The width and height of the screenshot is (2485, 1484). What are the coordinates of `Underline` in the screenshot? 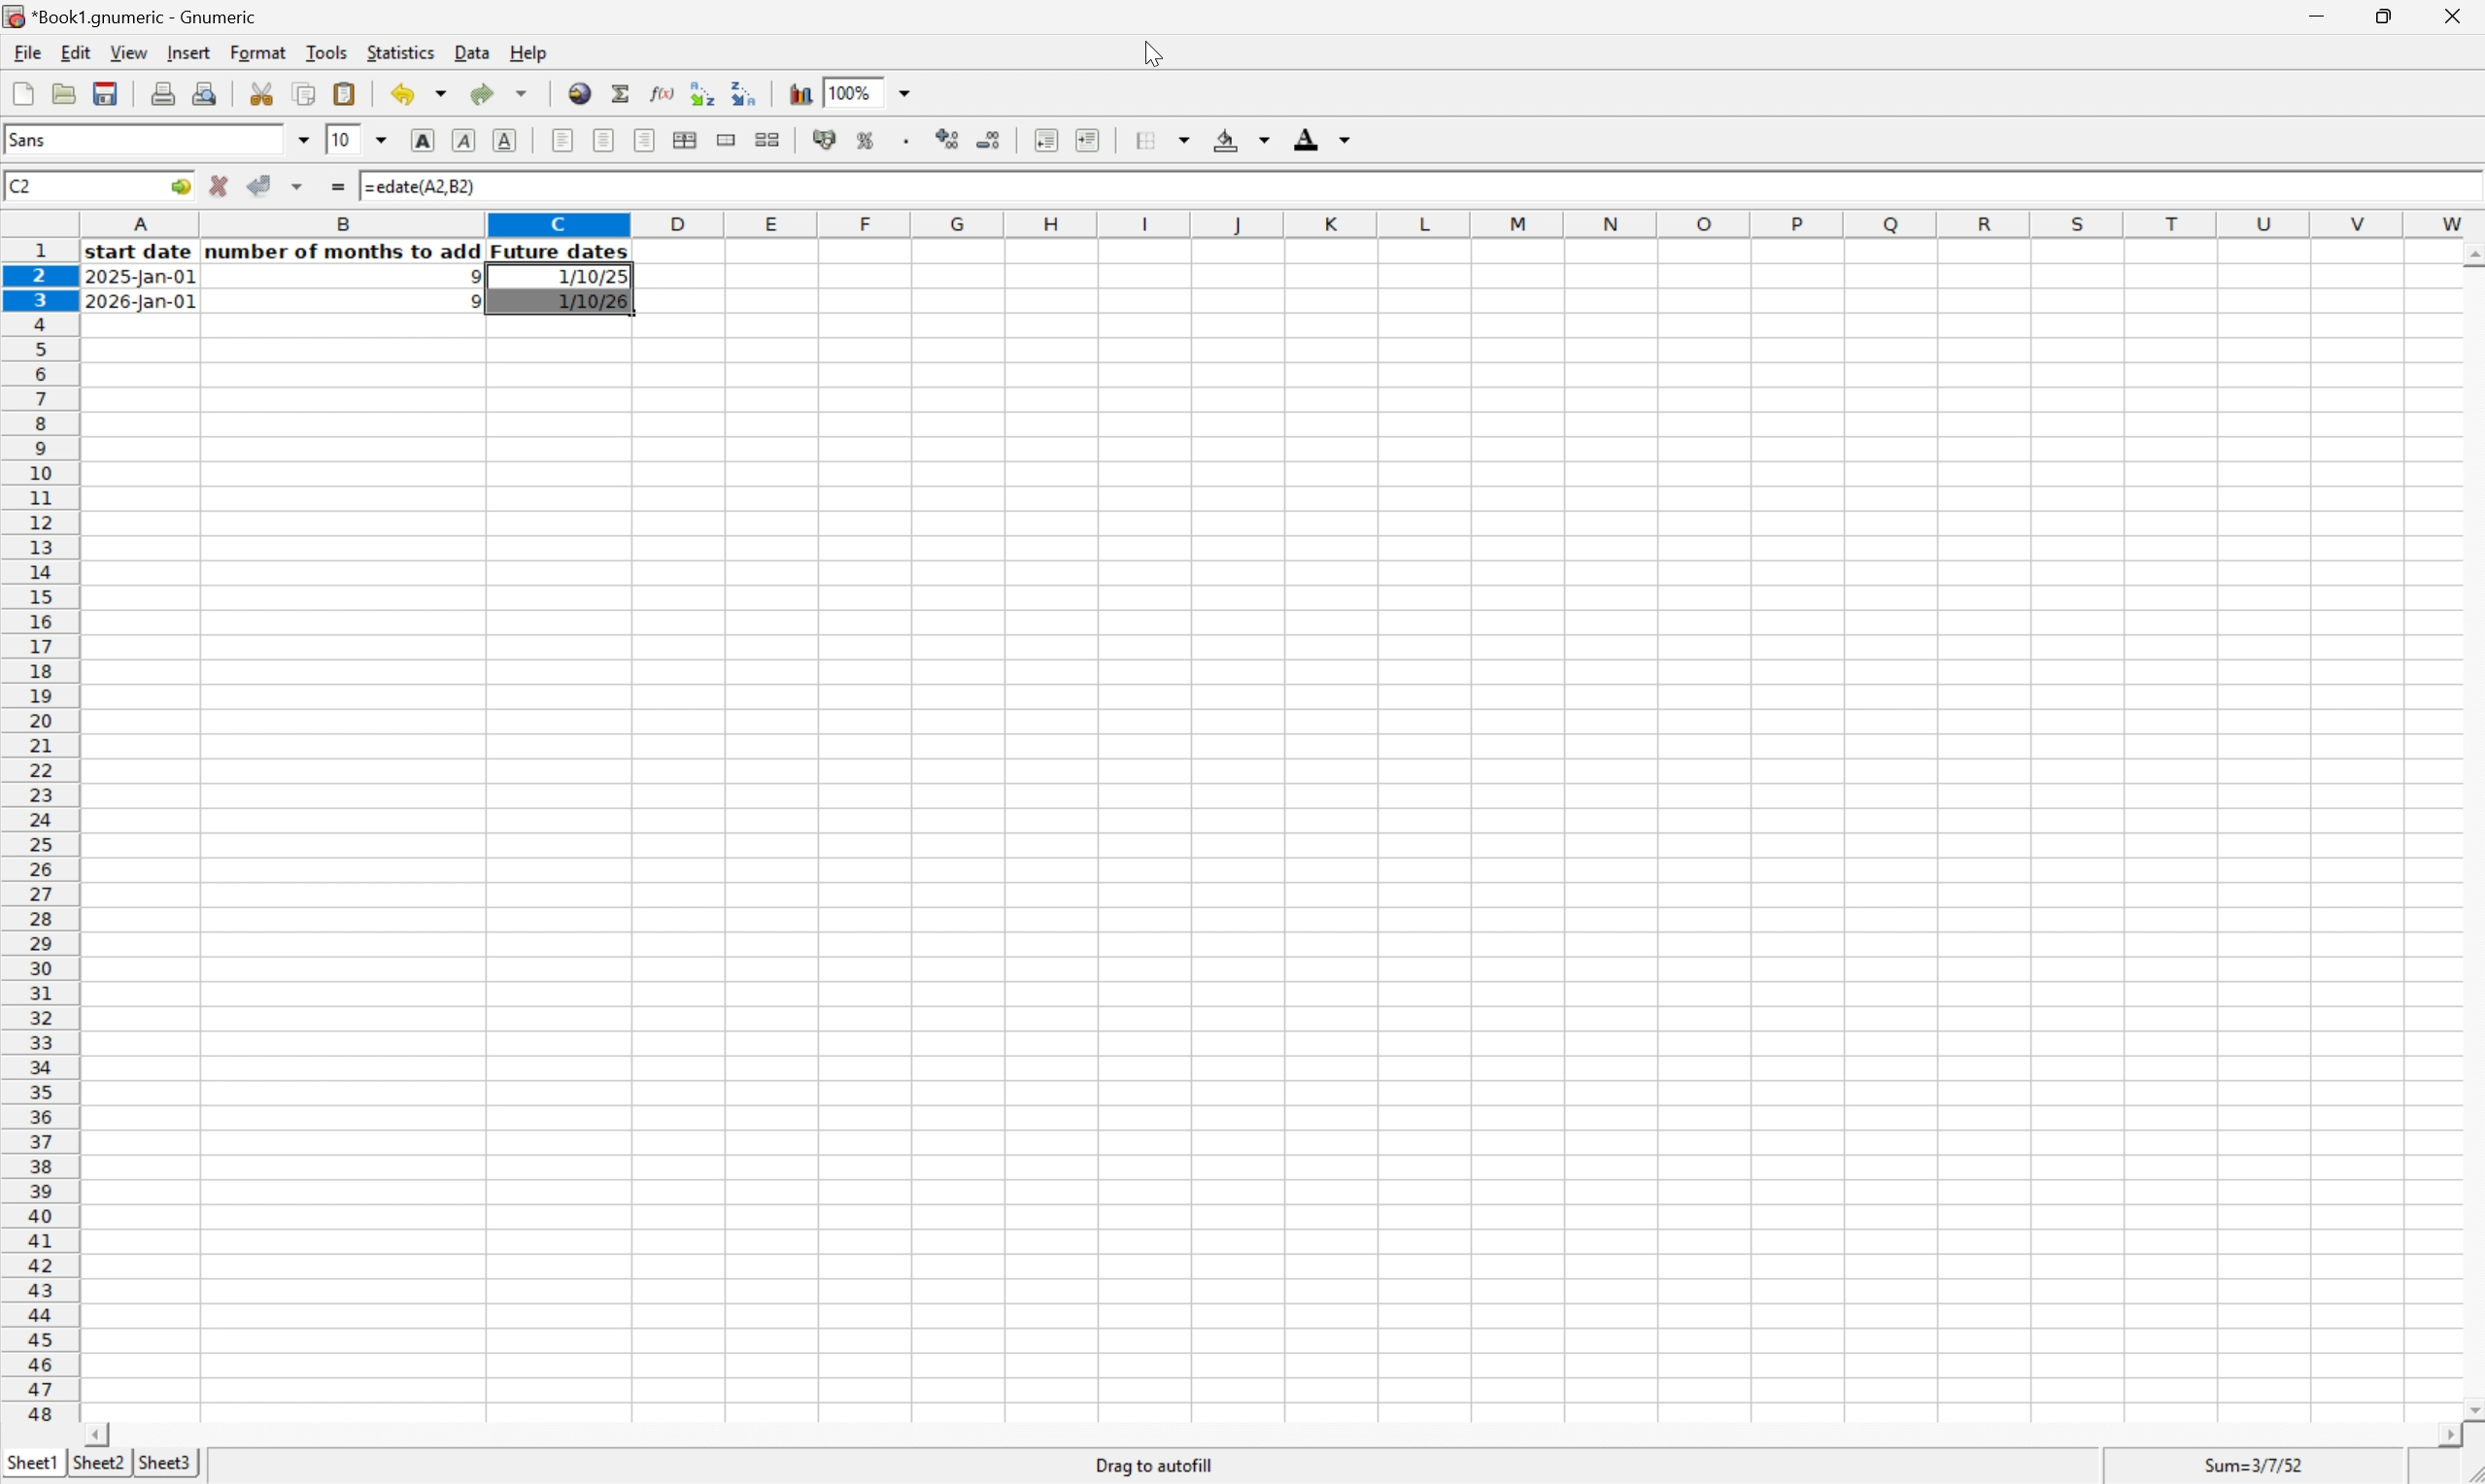 It's located at (508, 140).